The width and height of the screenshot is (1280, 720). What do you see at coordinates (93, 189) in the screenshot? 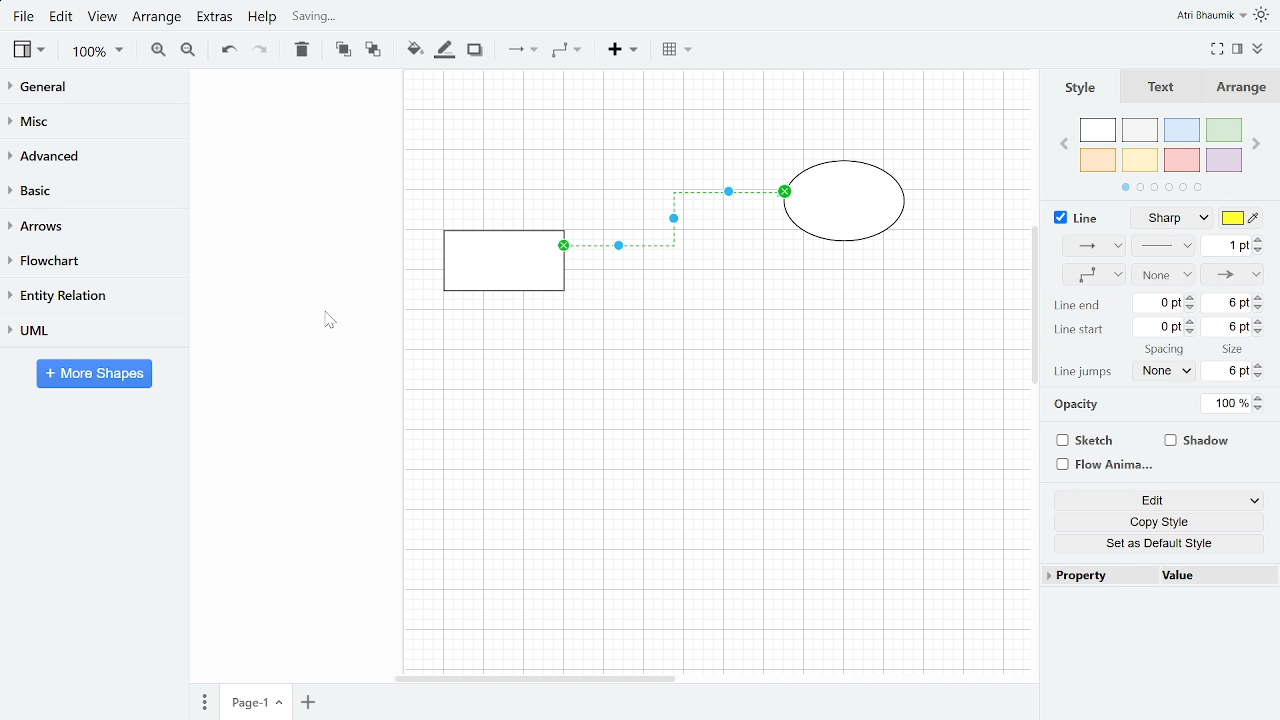
I see `Basic` at bounding box center [93, 189].